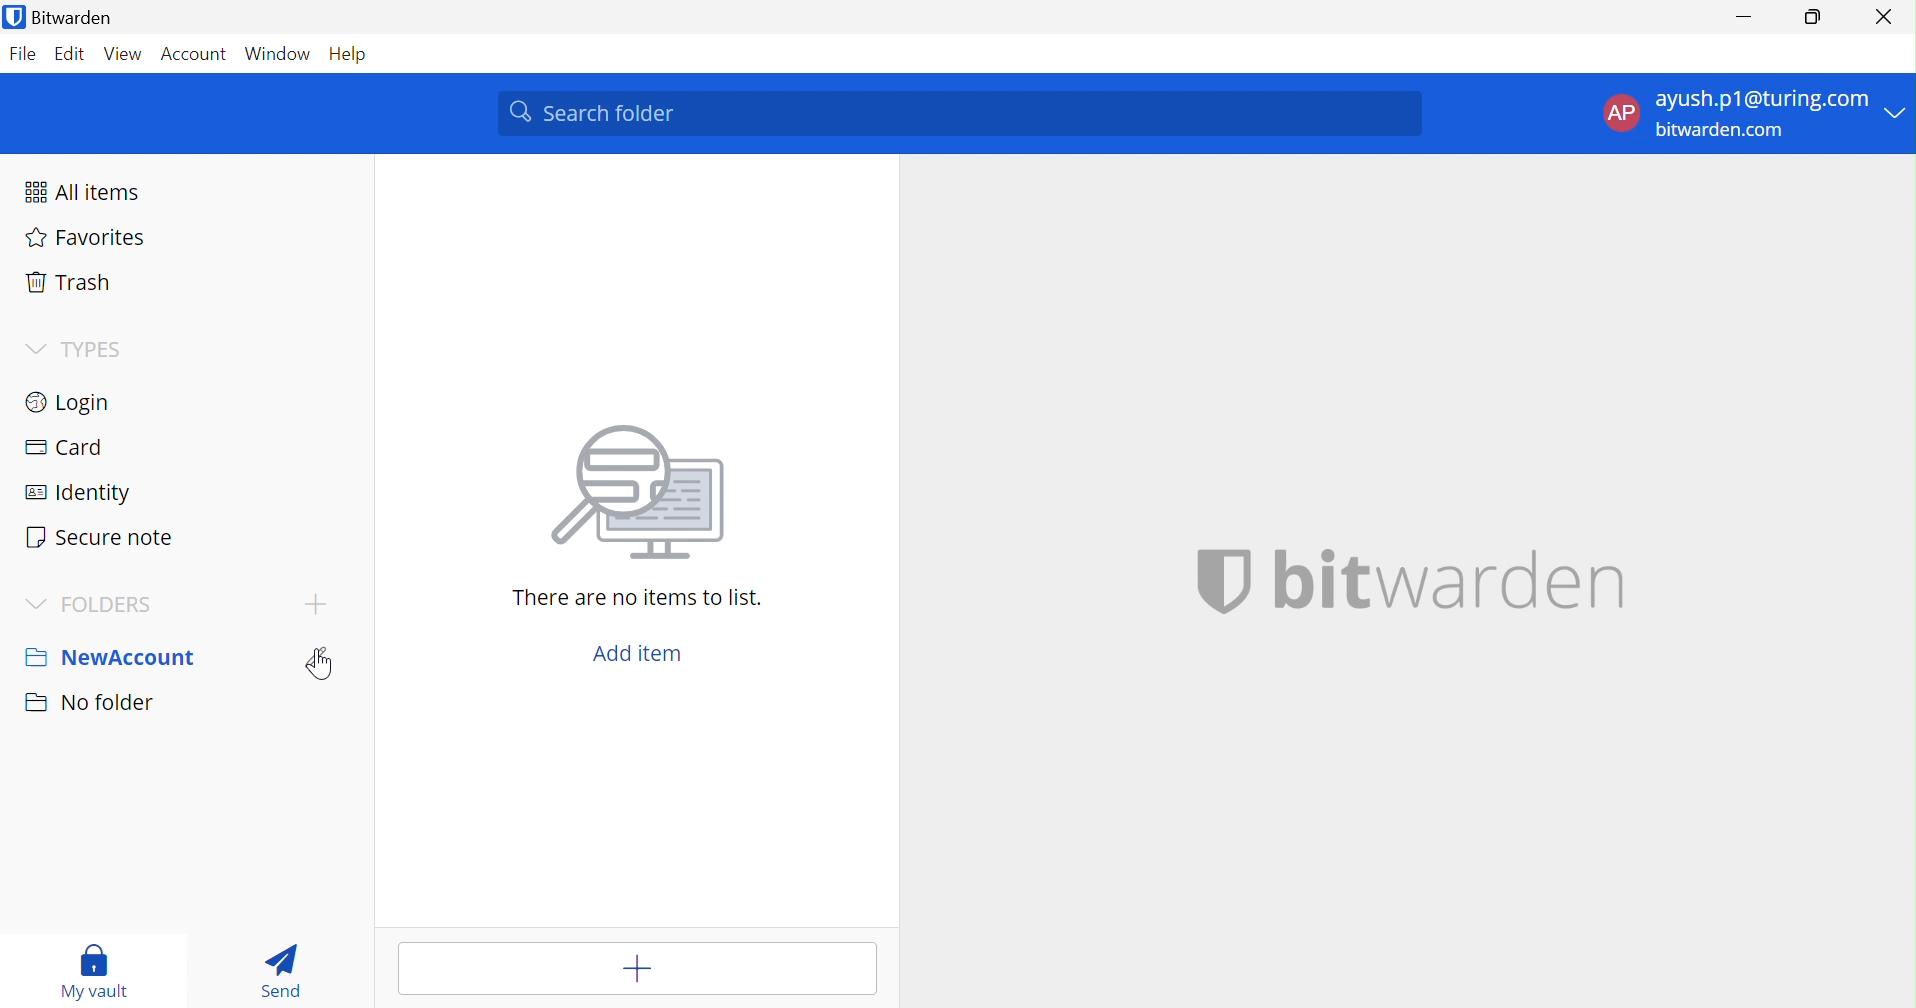 The height and width of the screenshot is (1008, 1916). Describe the element at coordinates (37, 601) in the screenshot. I see `Drop Down` at that location.